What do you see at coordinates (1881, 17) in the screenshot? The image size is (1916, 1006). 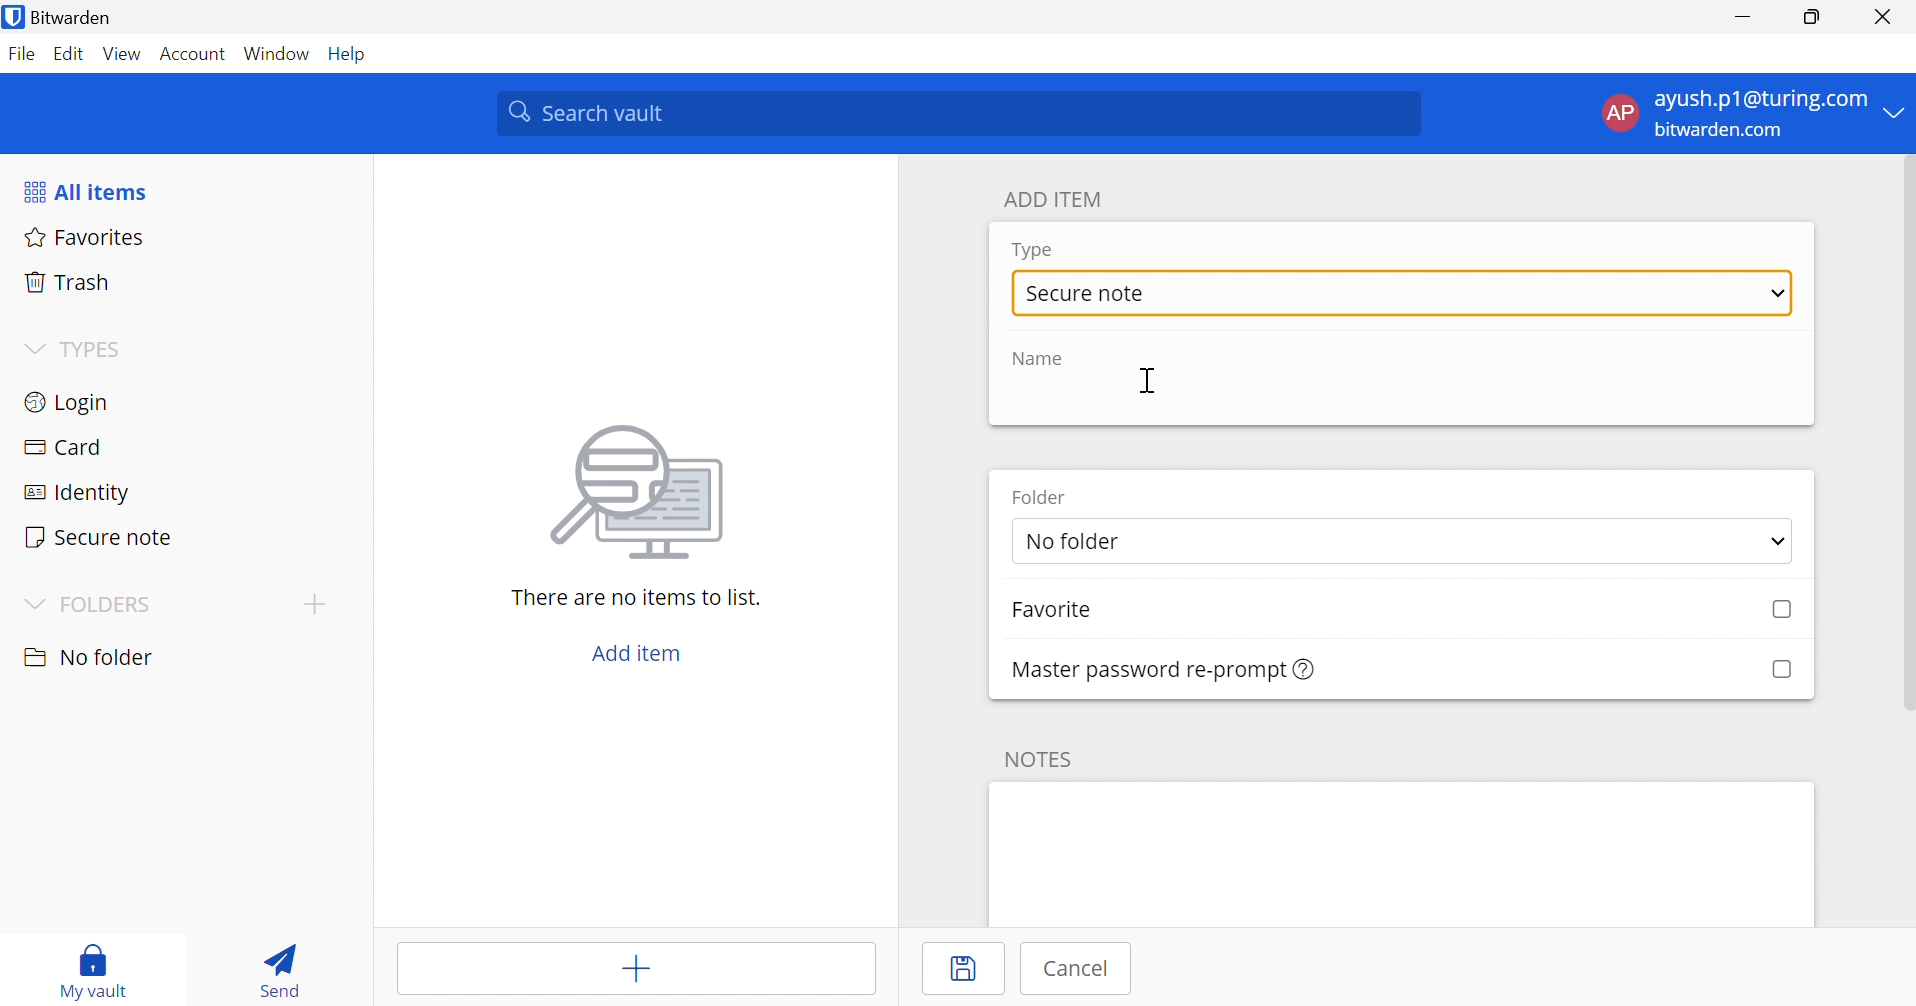 I see `Close` at bounding box center [1881, 17].